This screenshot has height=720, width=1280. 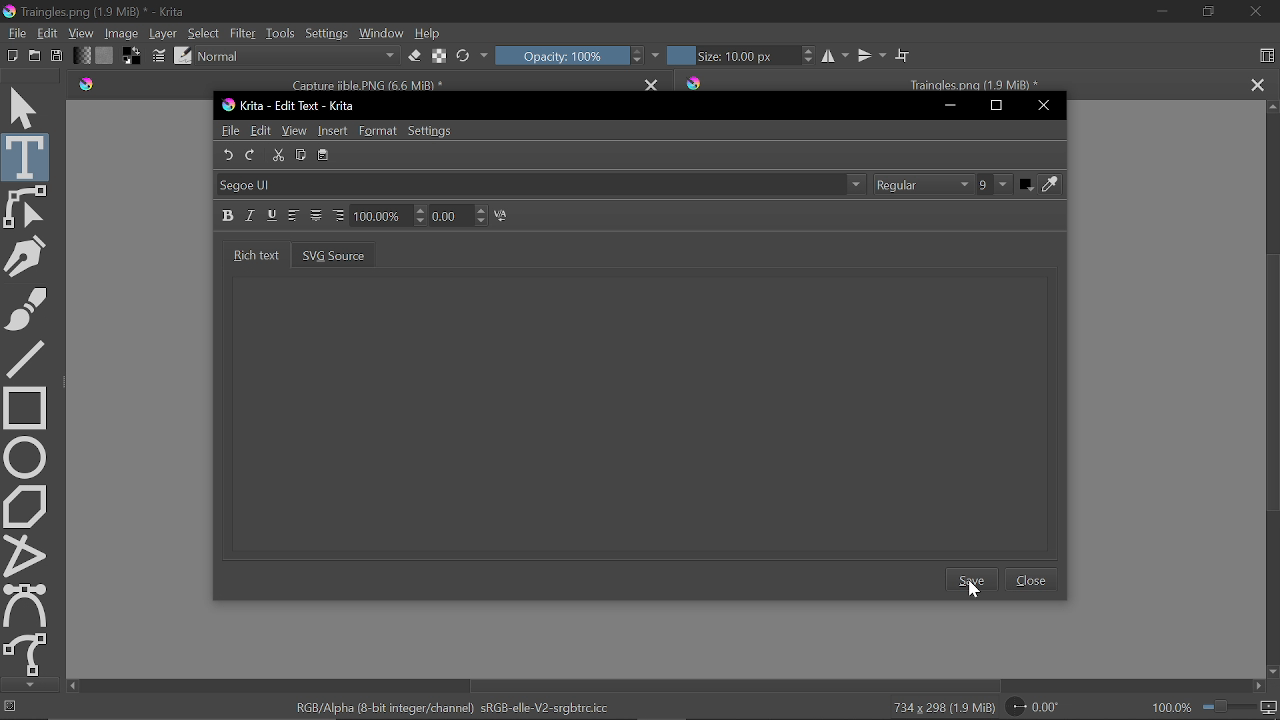 What do you see at coordinates (81, 56) in the screenshot?
I see `Fill gradient` at bounding box center [81, 56].